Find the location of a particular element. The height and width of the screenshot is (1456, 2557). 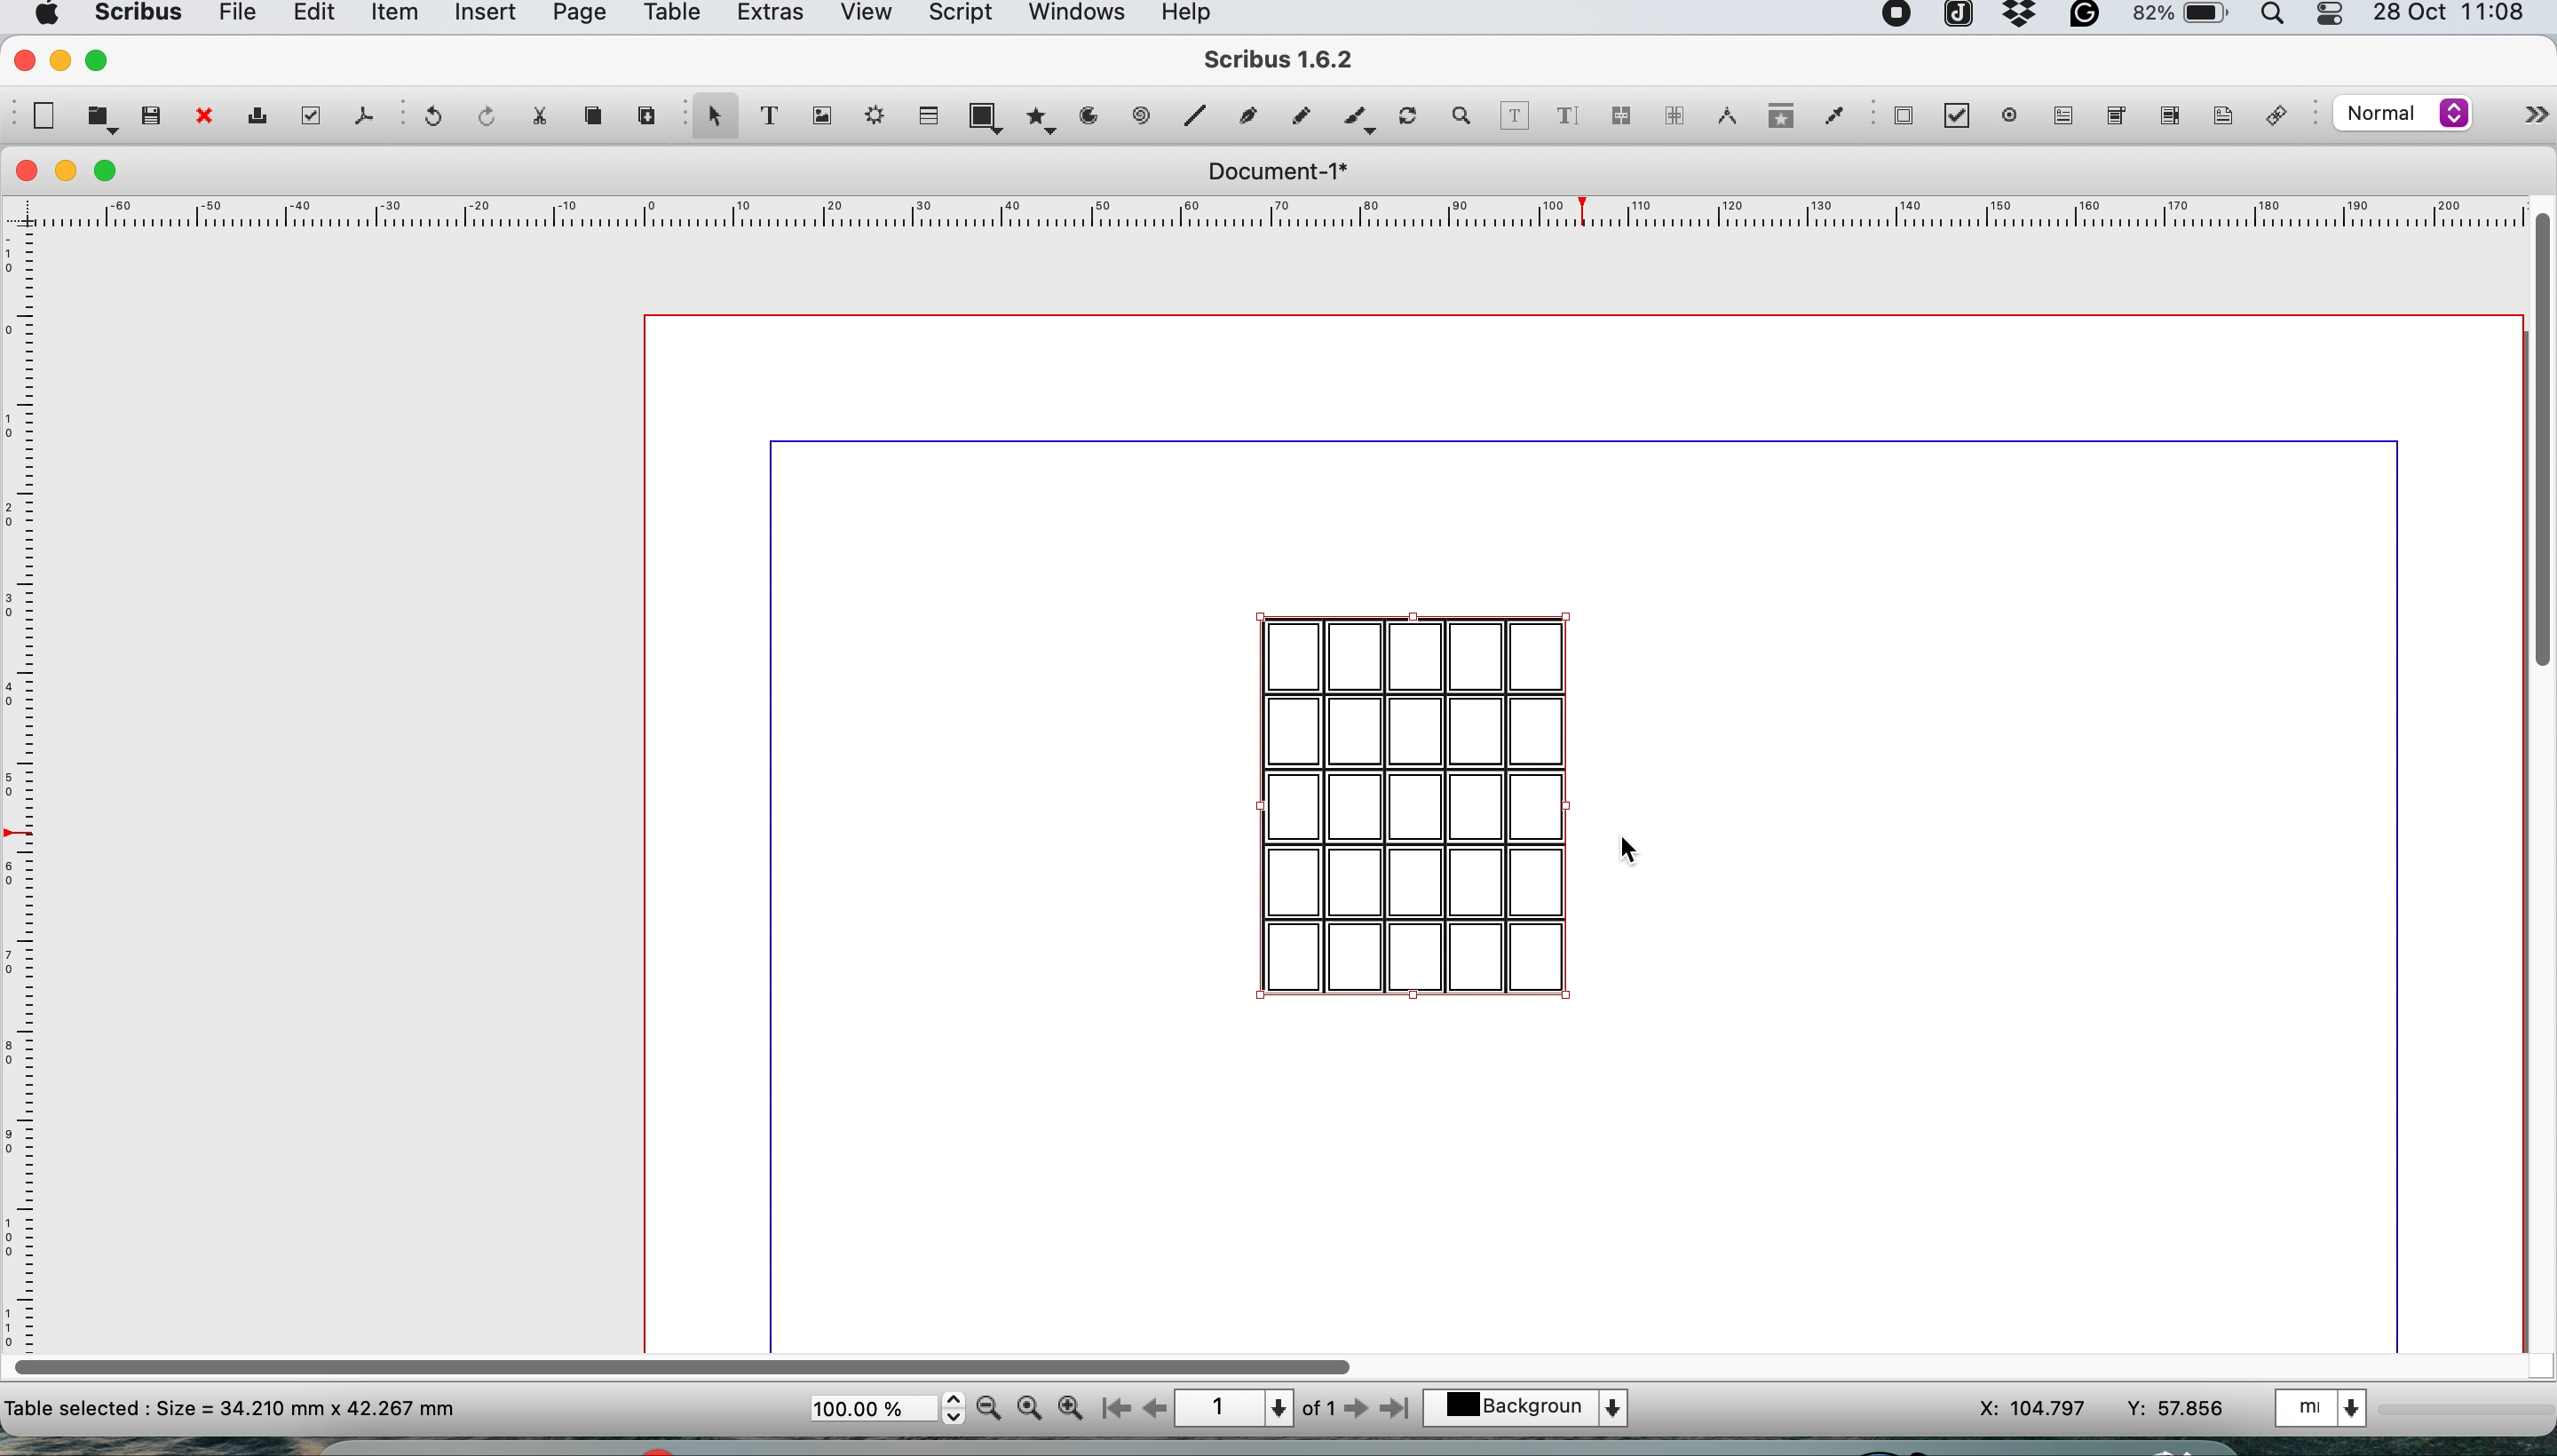

text is located at coordinates (232, 1407).